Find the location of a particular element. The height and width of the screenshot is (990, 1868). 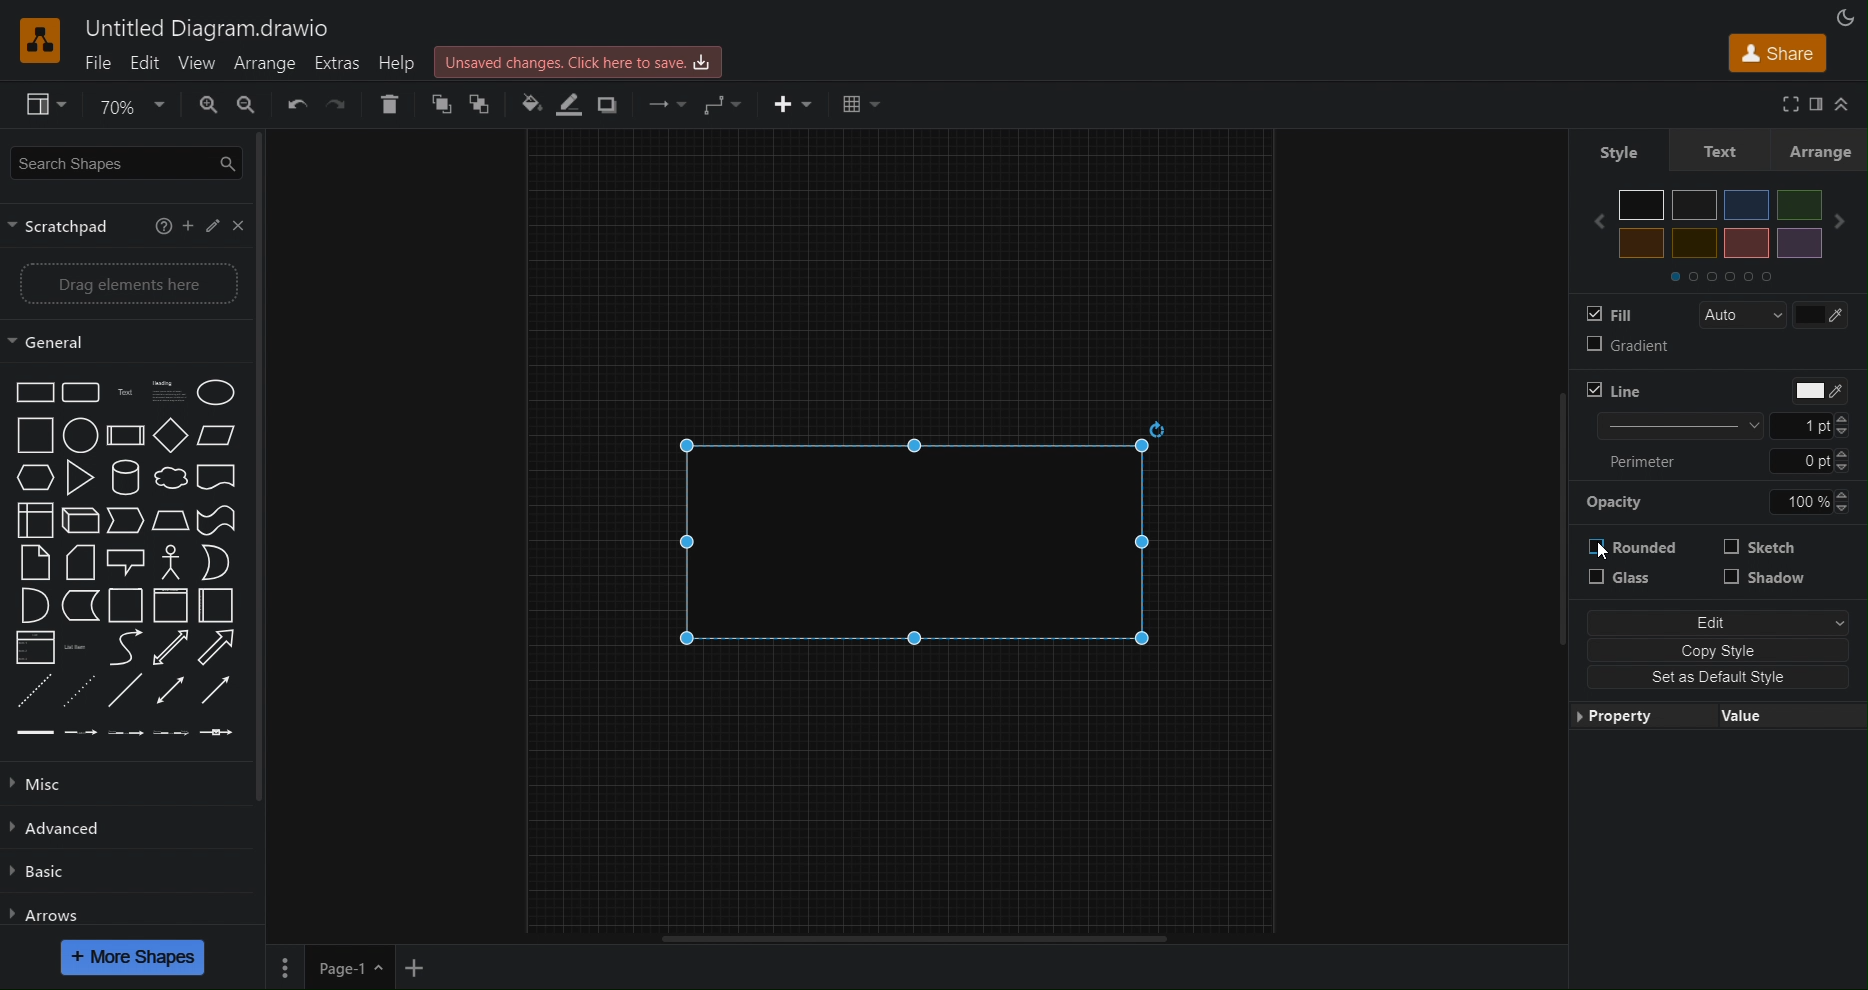

Style is located at coordinates (1613, 153).